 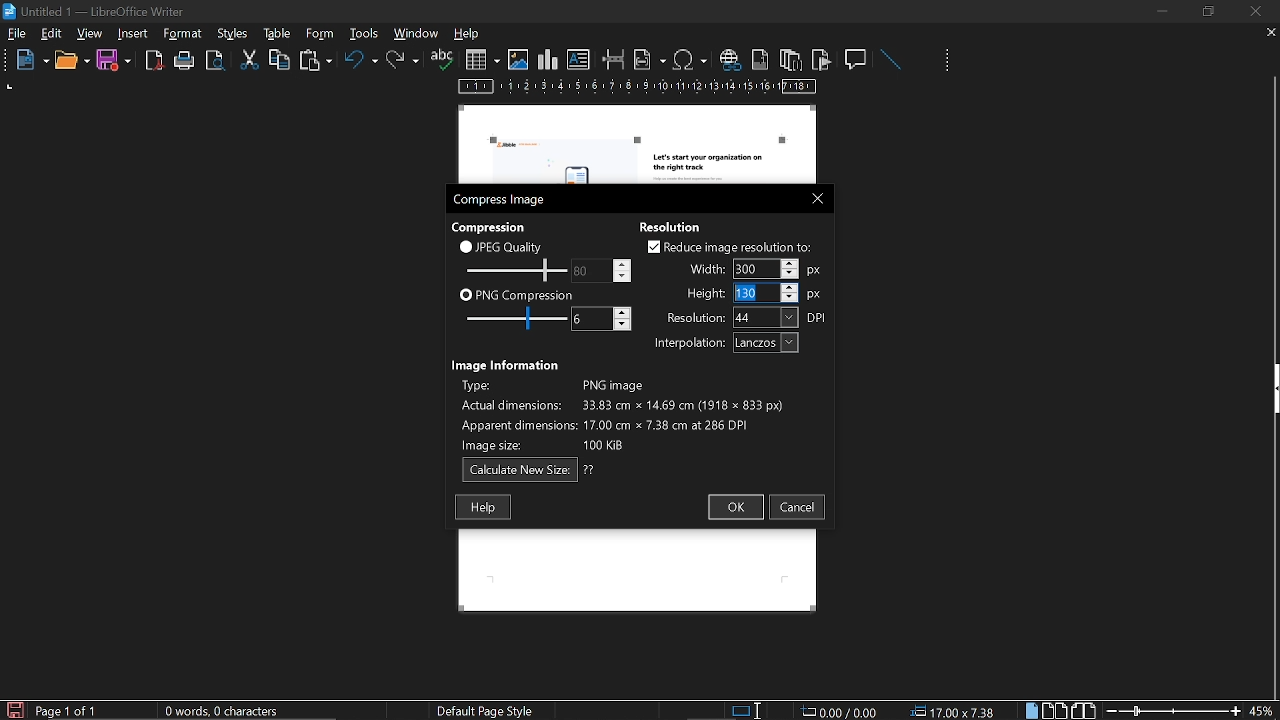 What do you see at coordinates (518, 60) in the screenshot?
I see `insert image` at bounding box center [518, 60].